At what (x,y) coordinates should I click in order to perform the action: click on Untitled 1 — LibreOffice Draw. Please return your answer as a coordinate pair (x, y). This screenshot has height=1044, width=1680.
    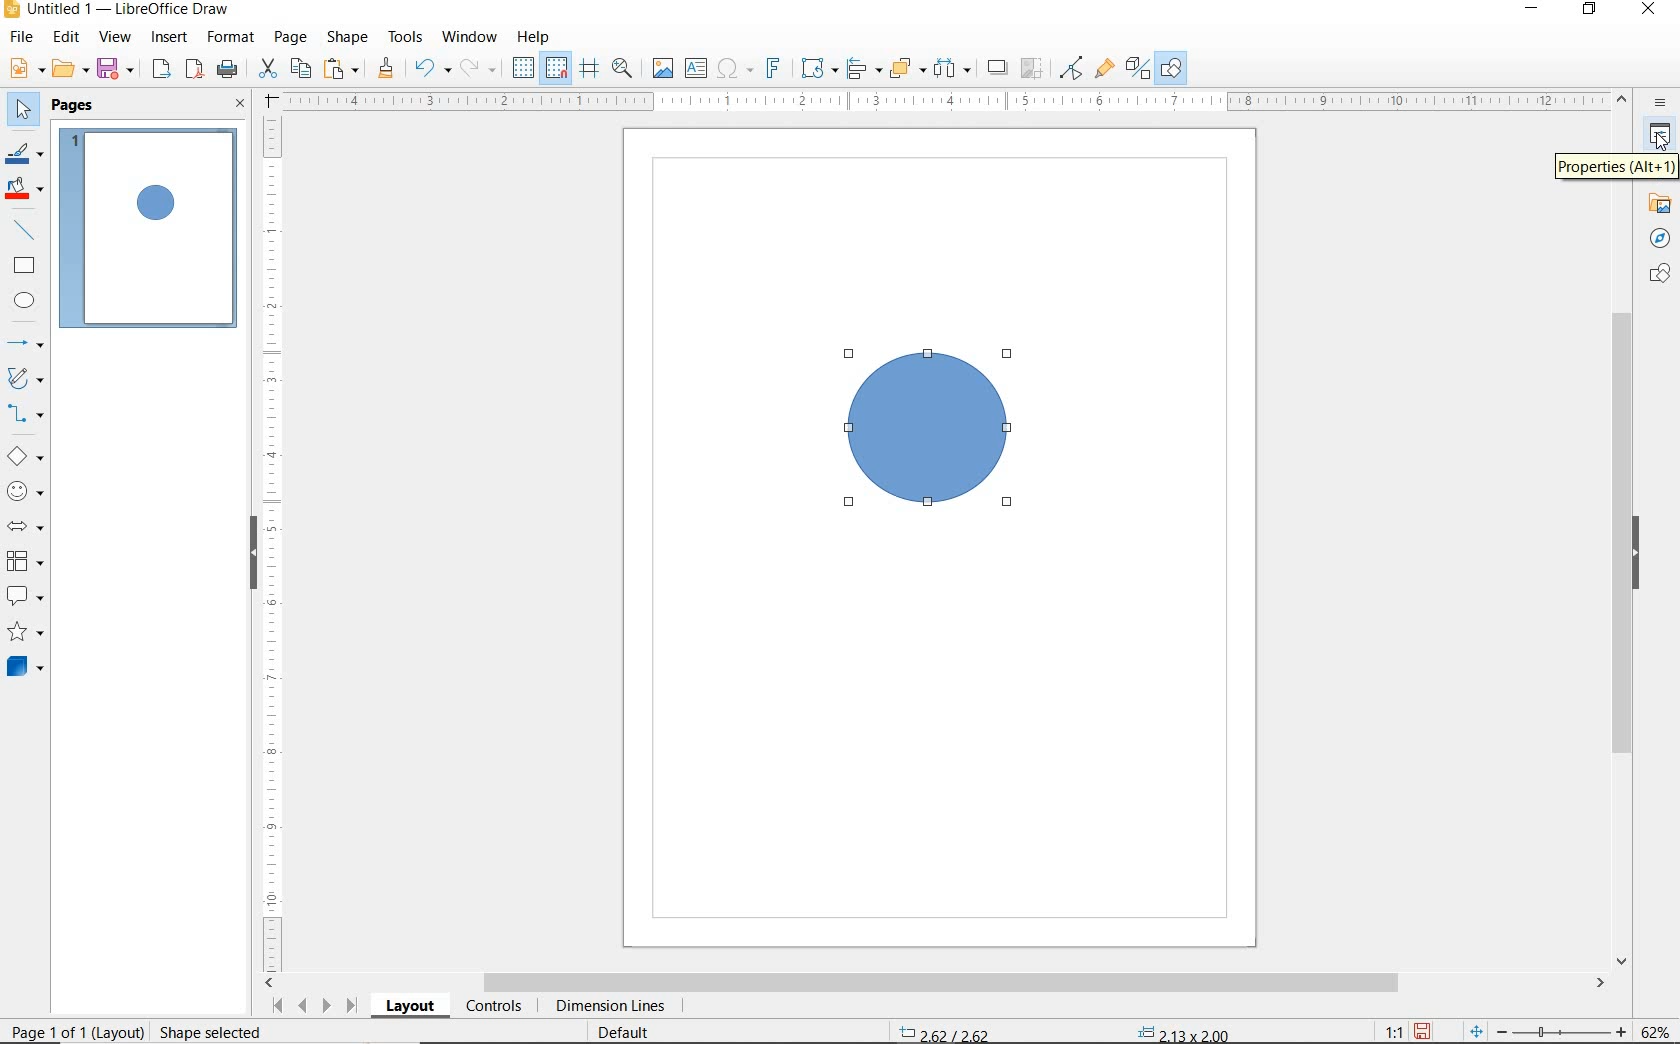
    Looking at the image, I should click on (119, 12).